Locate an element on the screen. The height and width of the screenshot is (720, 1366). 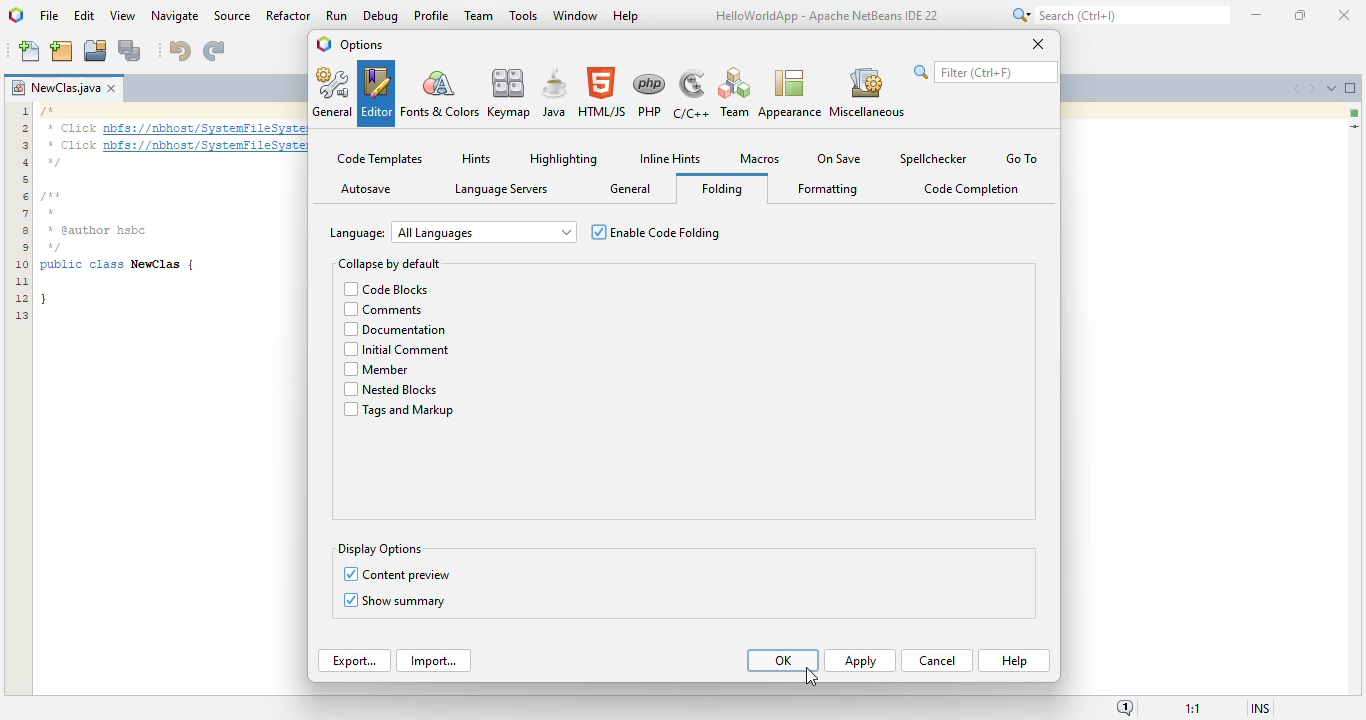
PHP is located at coordinates (650, 93).